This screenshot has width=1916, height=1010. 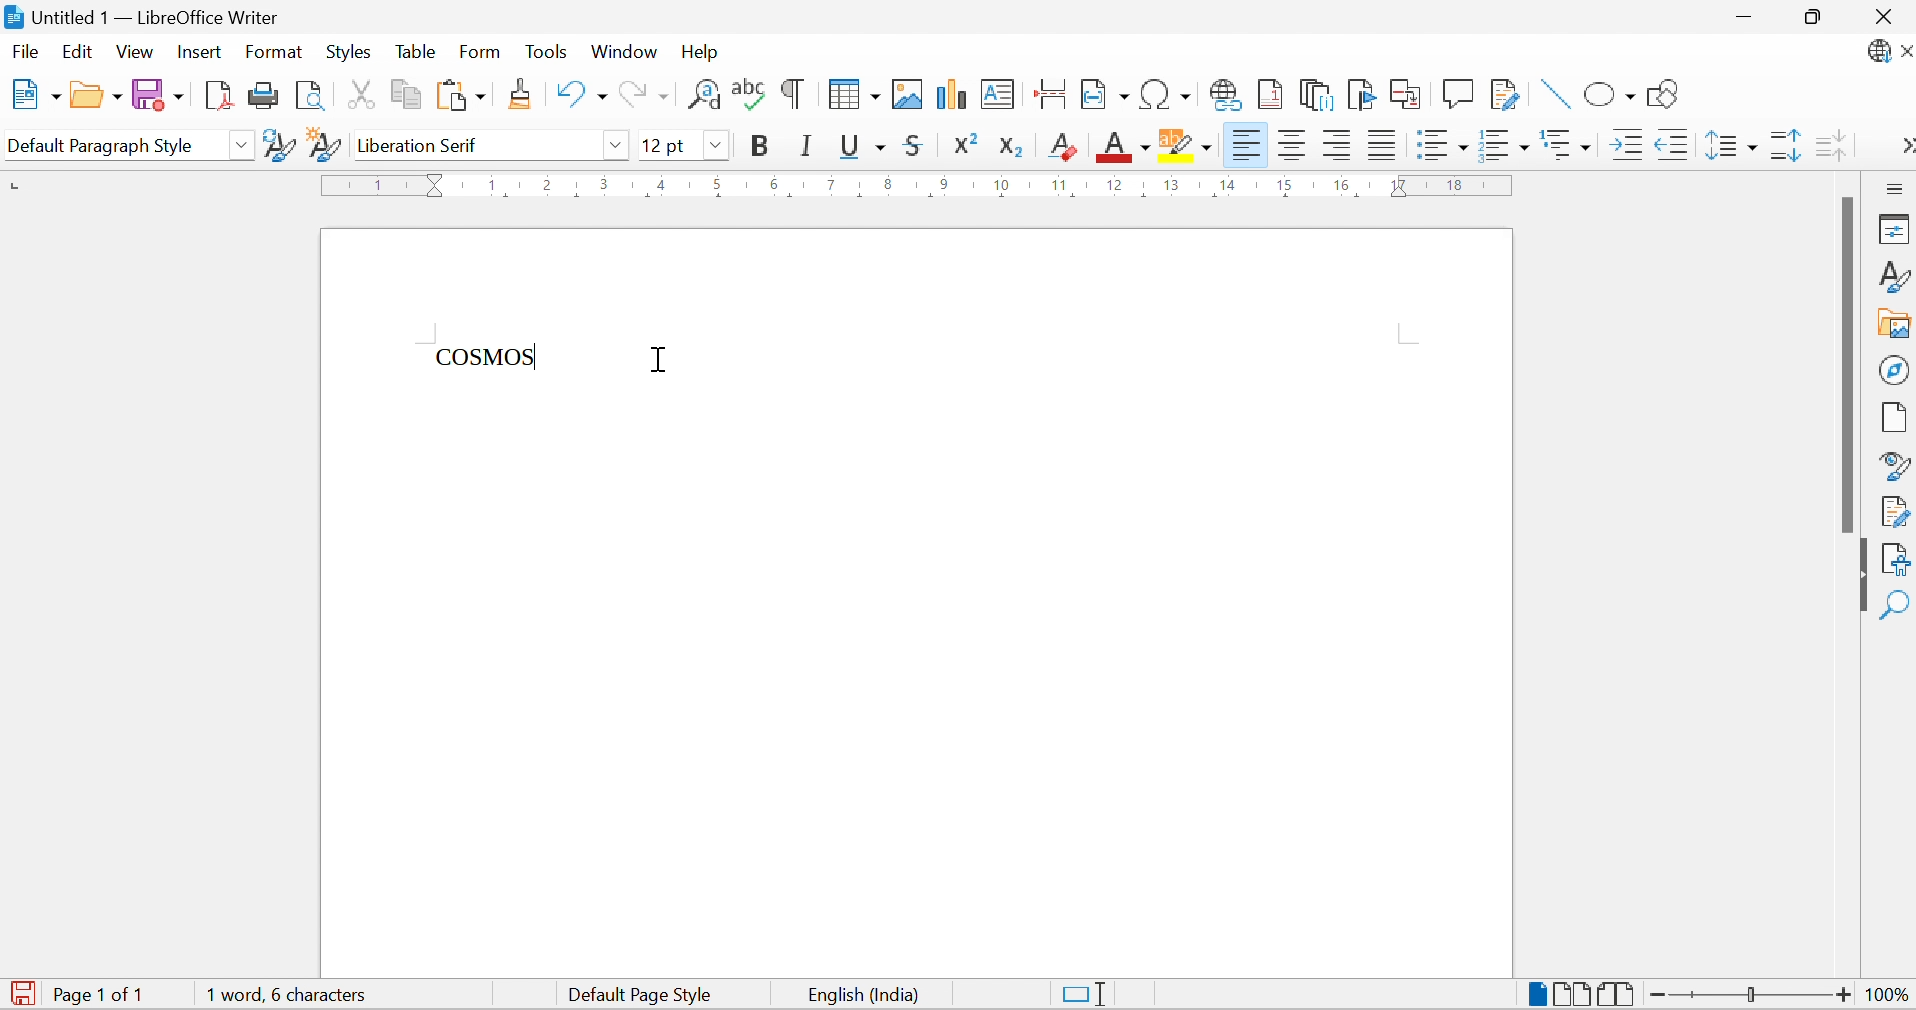 What do you see at coordinates (972, 143) in the screenshot?
I see `Superscript` at bounding box center [972, 143].